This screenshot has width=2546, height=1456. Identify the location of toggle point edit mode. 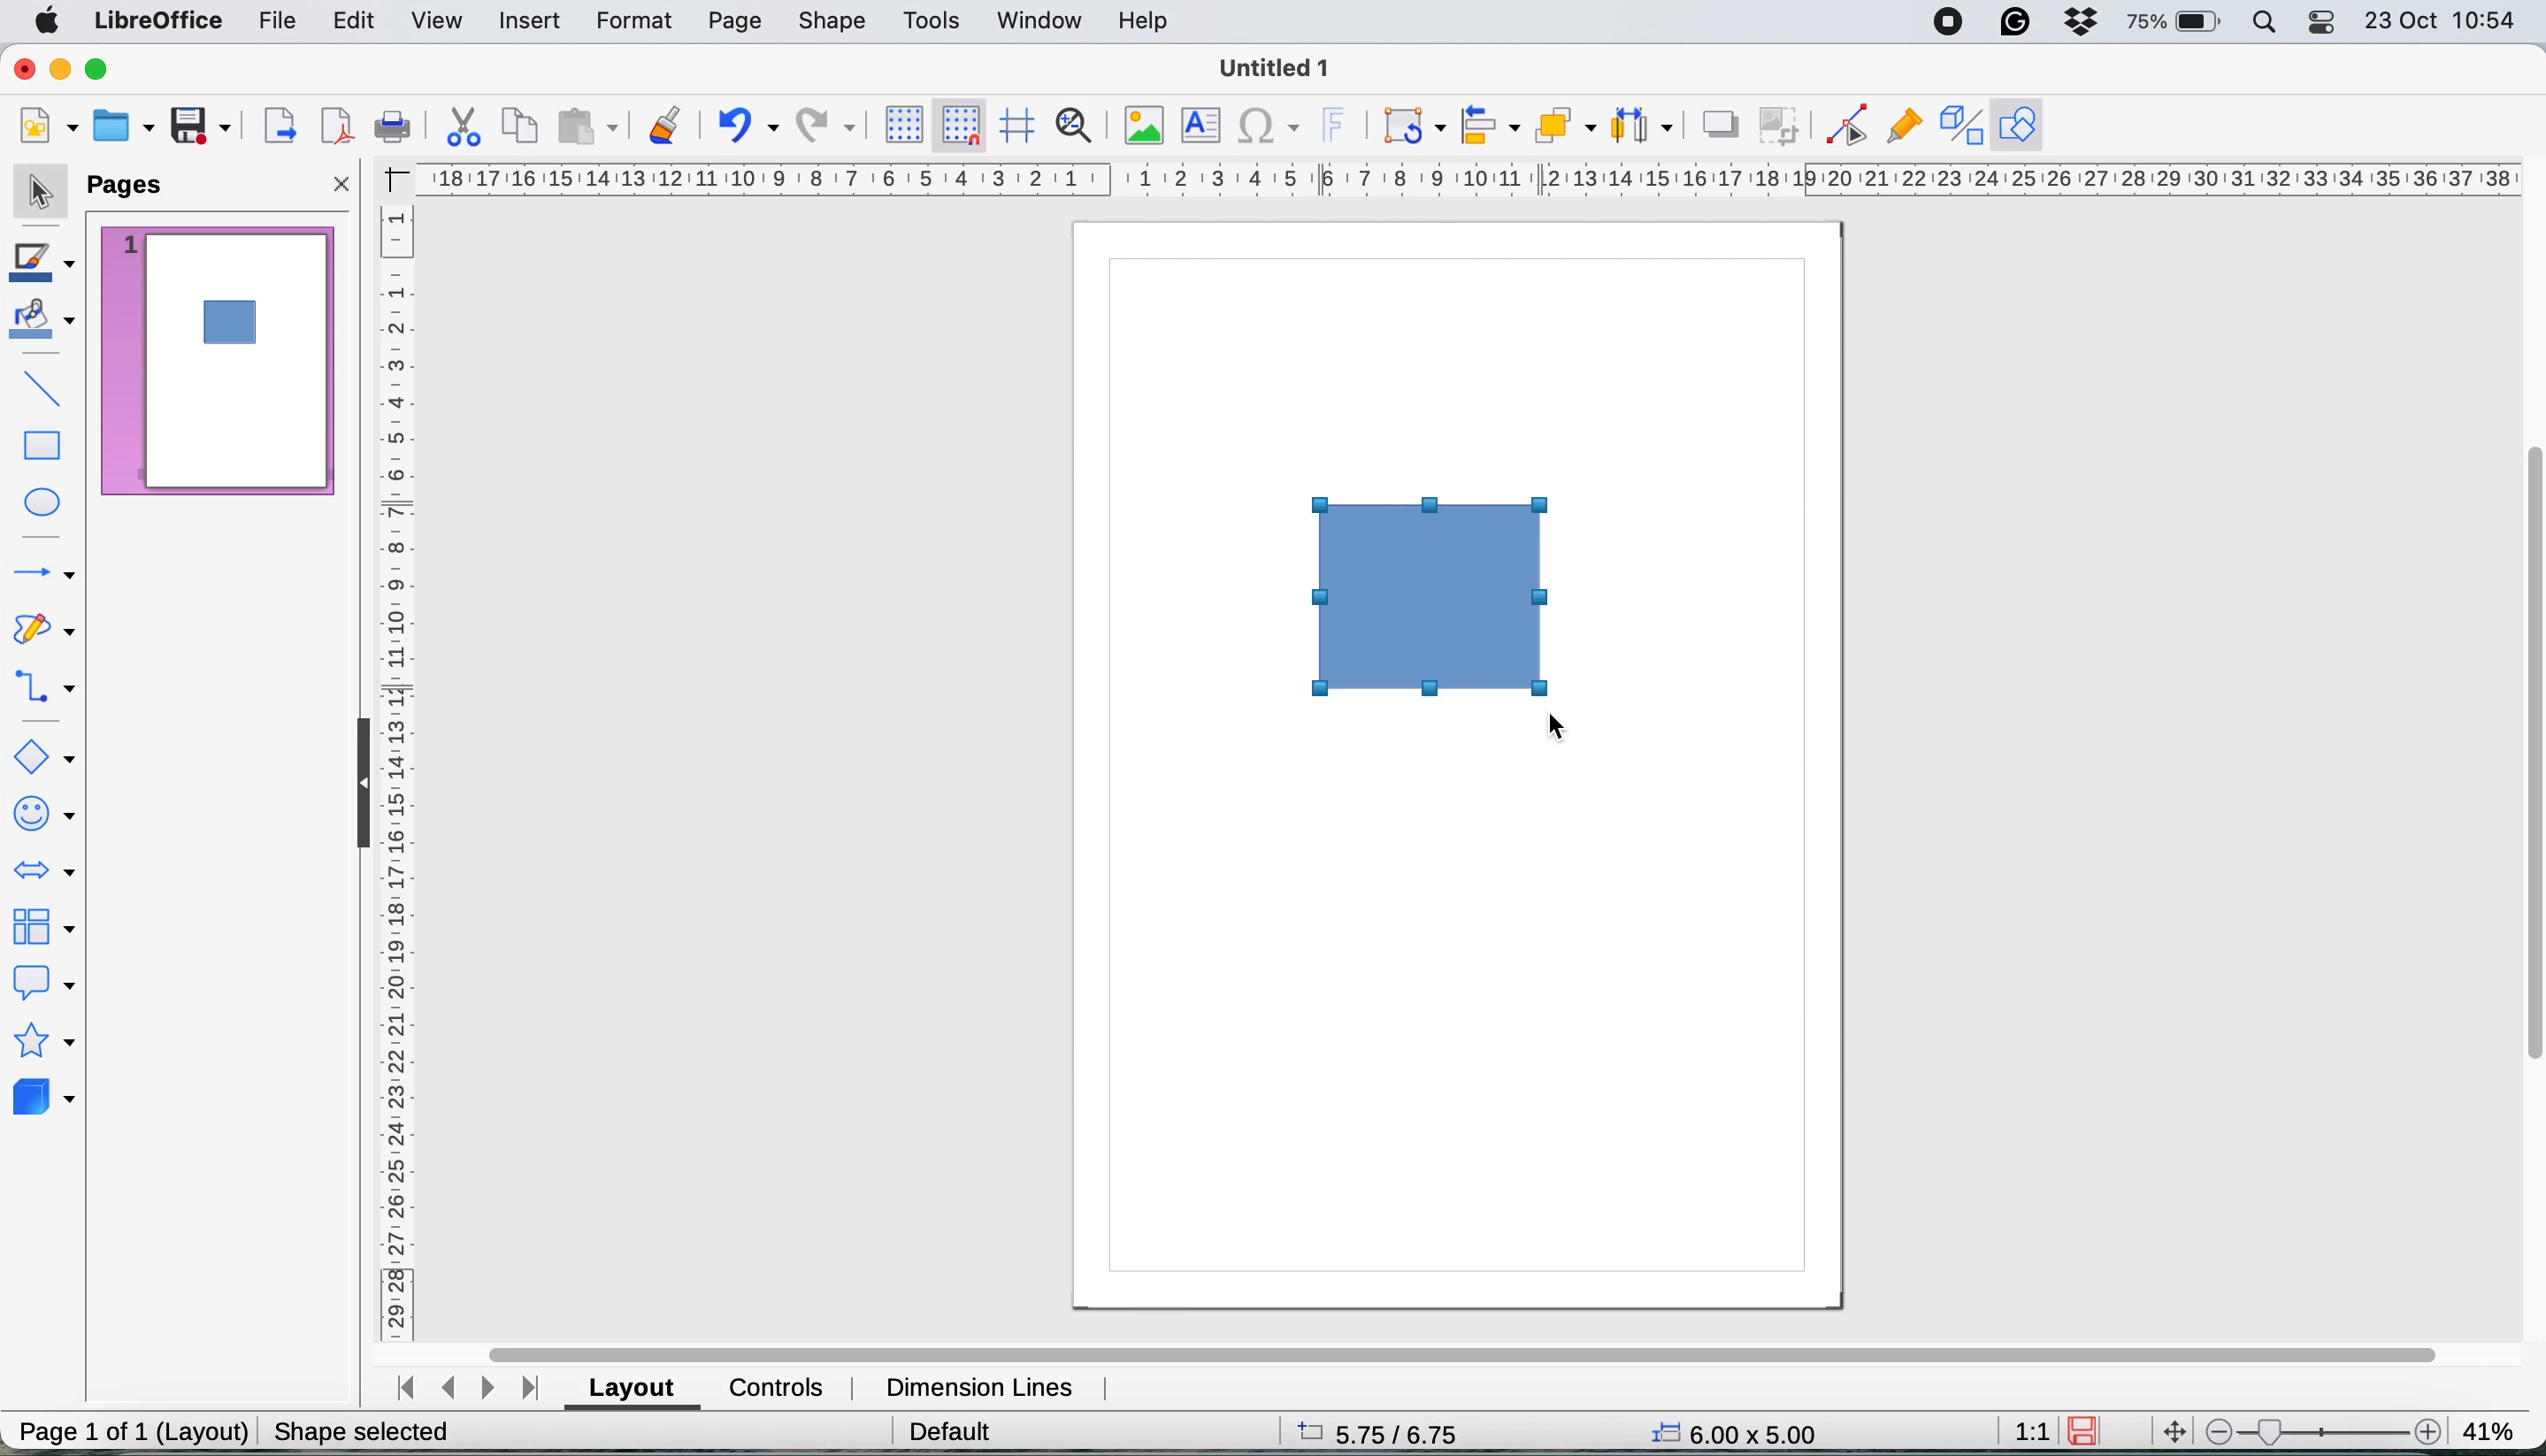
(1838, 128).